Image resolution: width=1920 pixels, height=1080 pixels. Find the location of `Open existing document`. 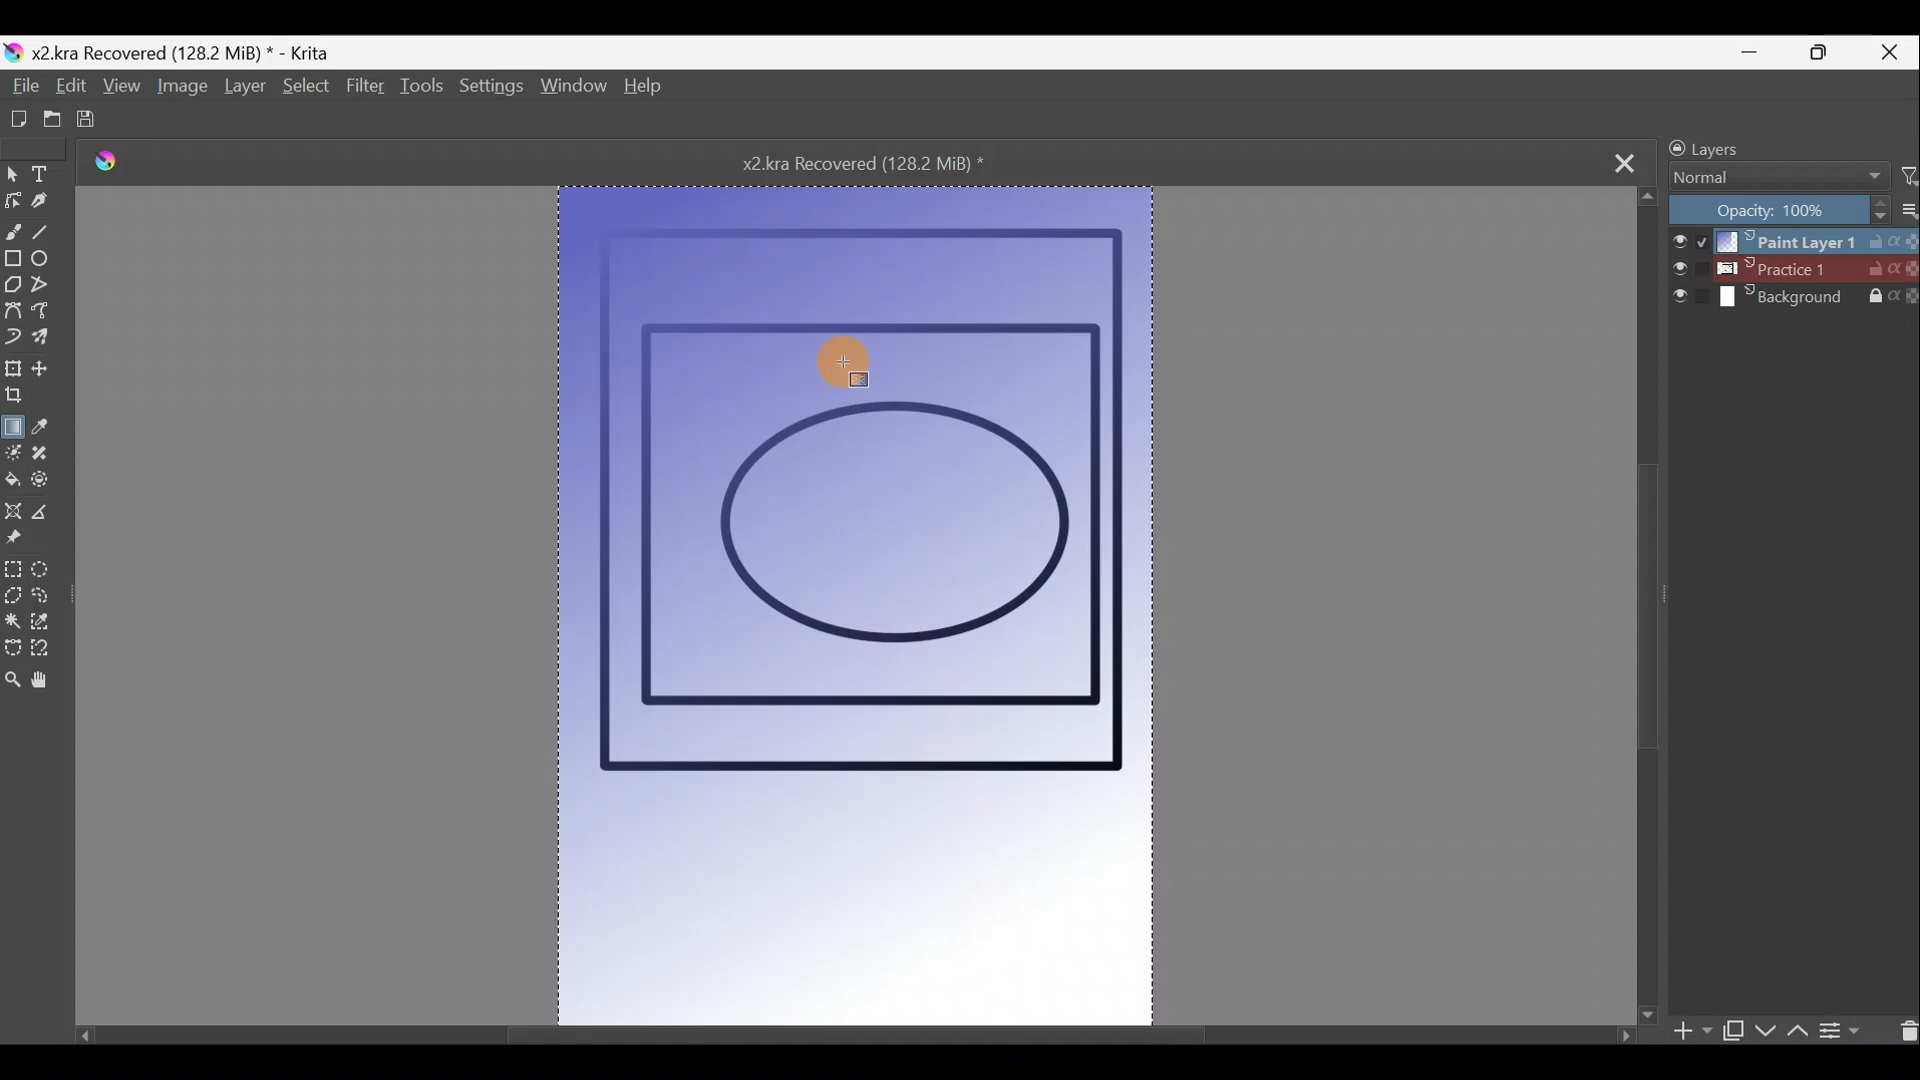

Open existing document is located at coordinates (44, 120).